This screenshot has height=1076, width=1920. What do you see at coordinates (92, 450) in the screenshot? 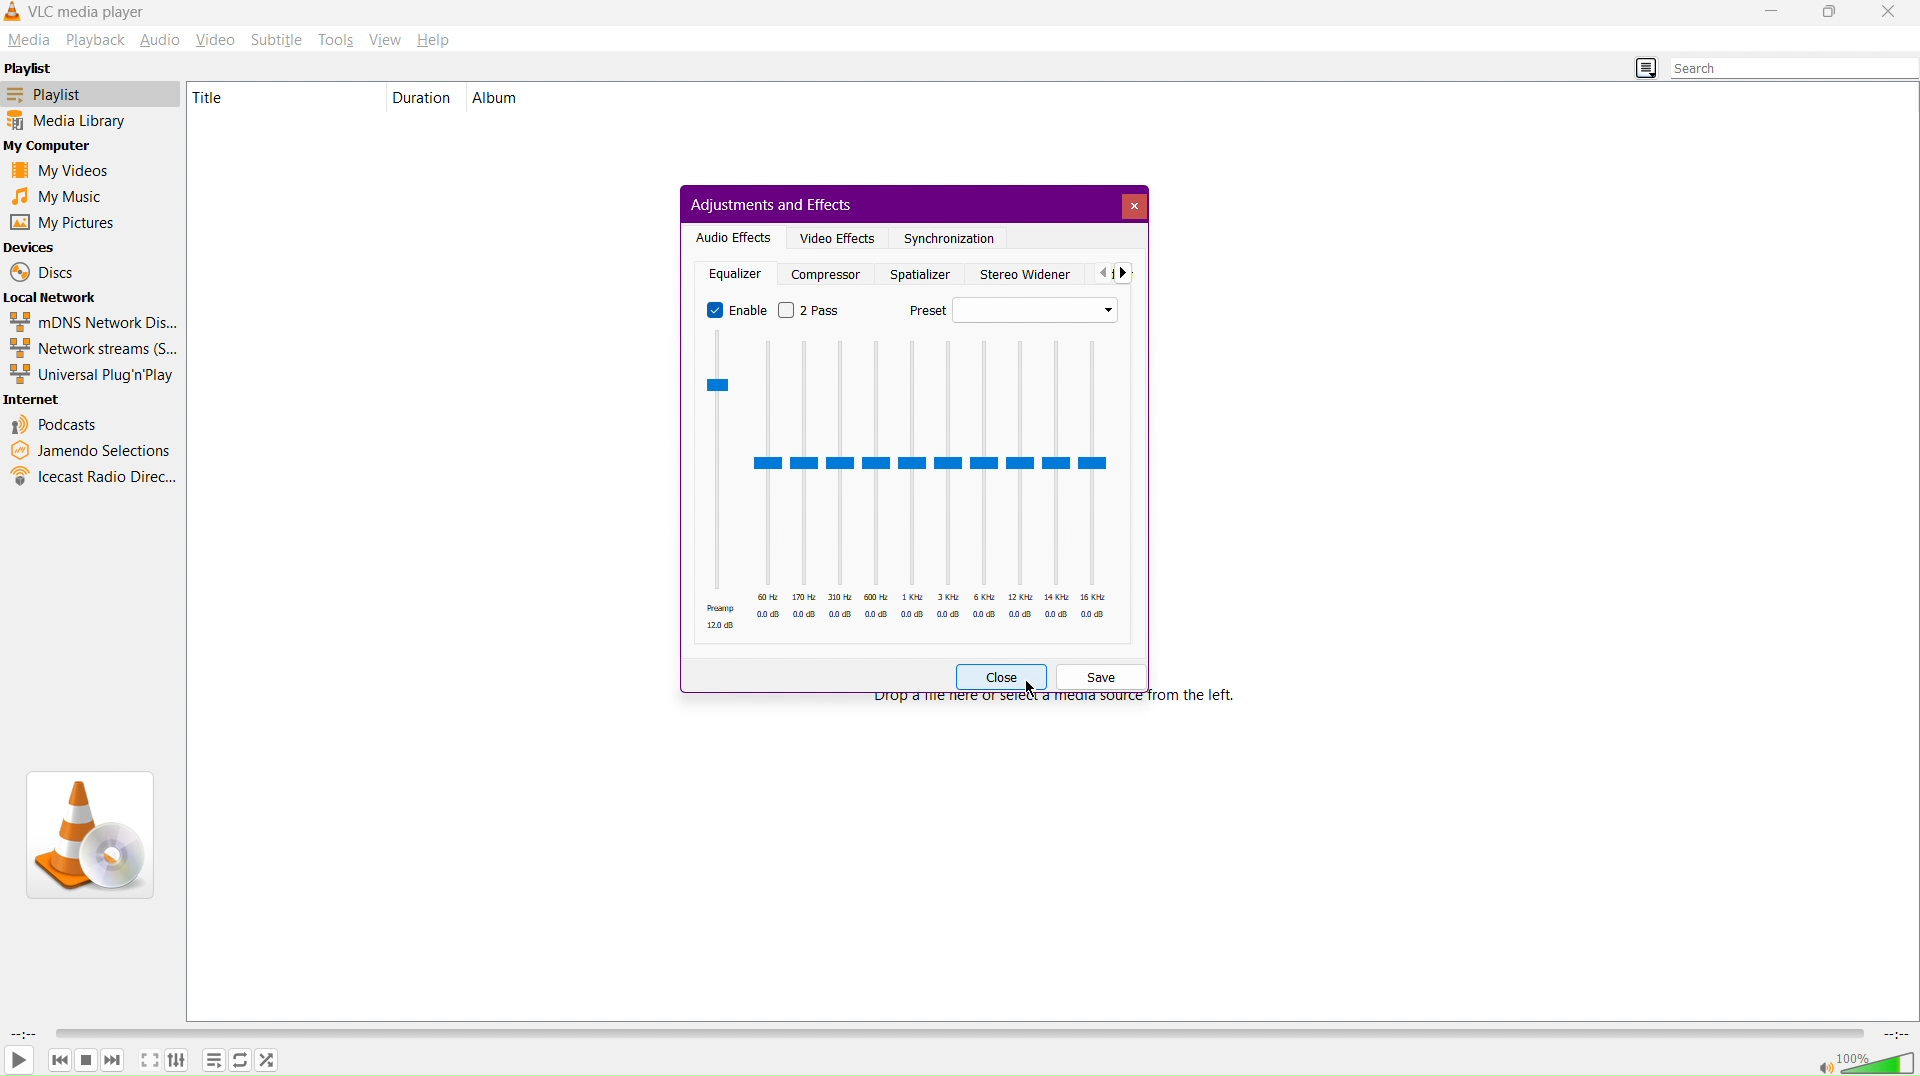
I see `Jamendo Selections` at bounding box center [92, 450].